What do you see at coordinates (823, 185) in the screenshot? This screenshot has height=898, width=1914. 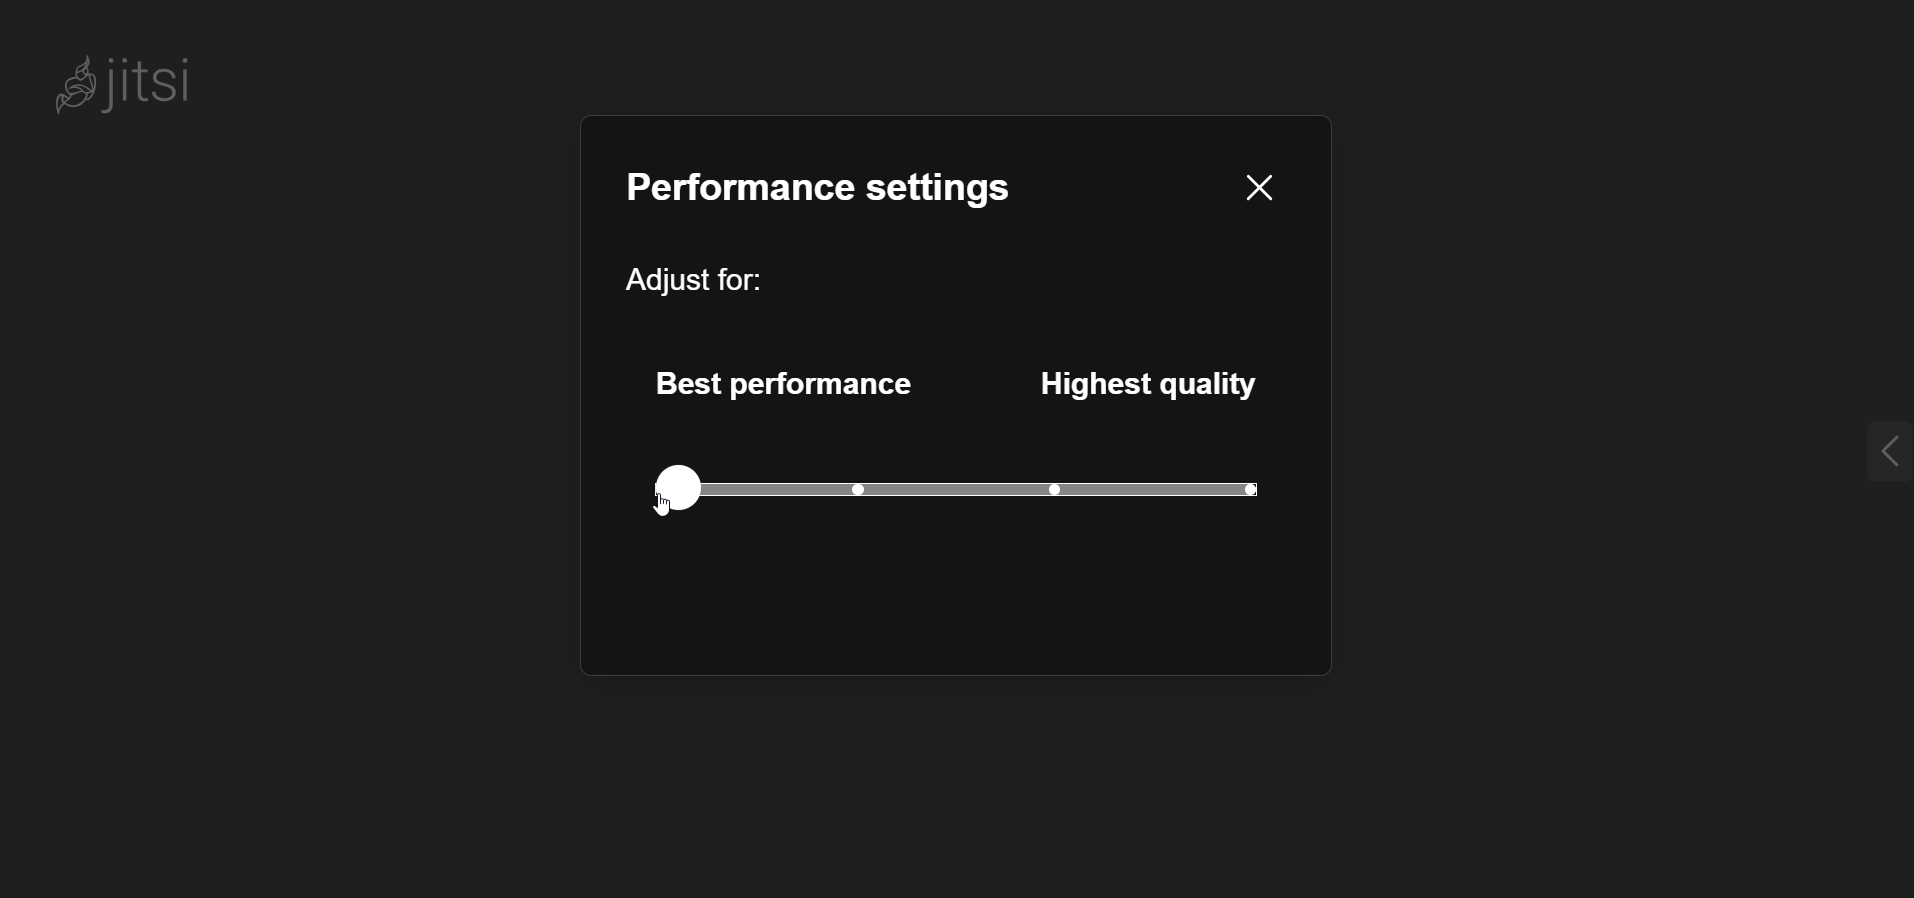 I see `performance setting` at bounding box center [823, 185].